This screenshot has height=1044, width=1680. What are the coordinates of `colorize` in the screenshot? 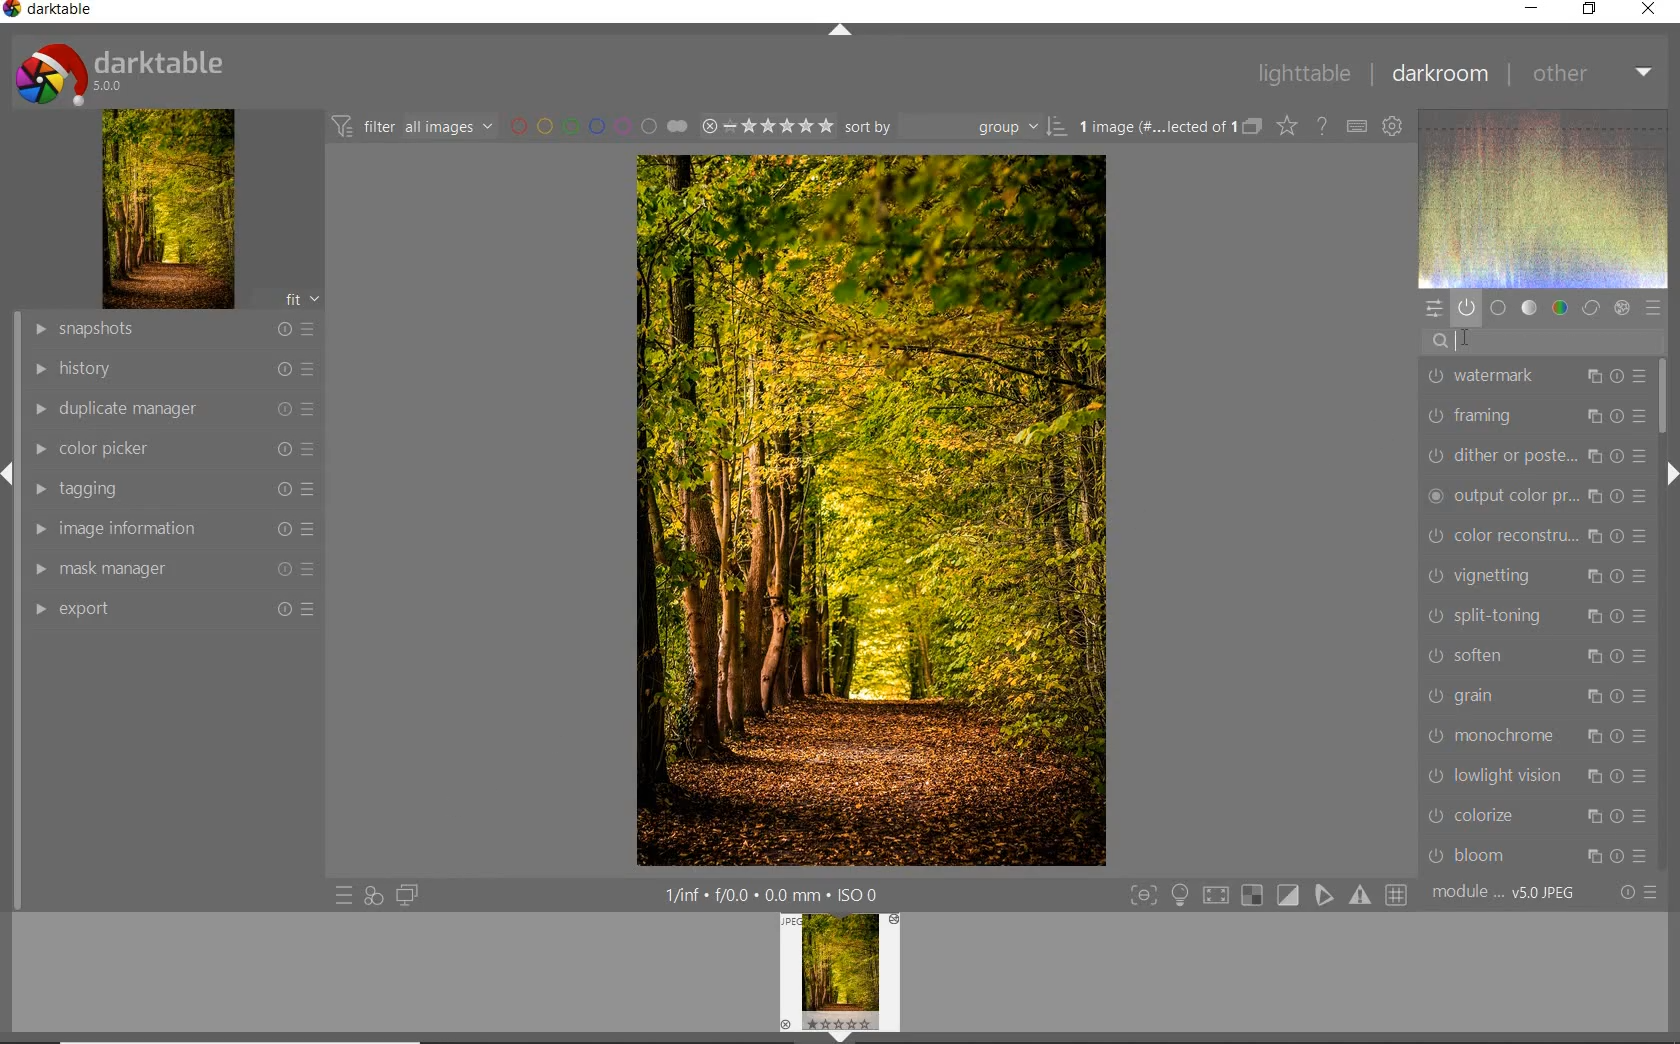 It's located at (1540, 817).